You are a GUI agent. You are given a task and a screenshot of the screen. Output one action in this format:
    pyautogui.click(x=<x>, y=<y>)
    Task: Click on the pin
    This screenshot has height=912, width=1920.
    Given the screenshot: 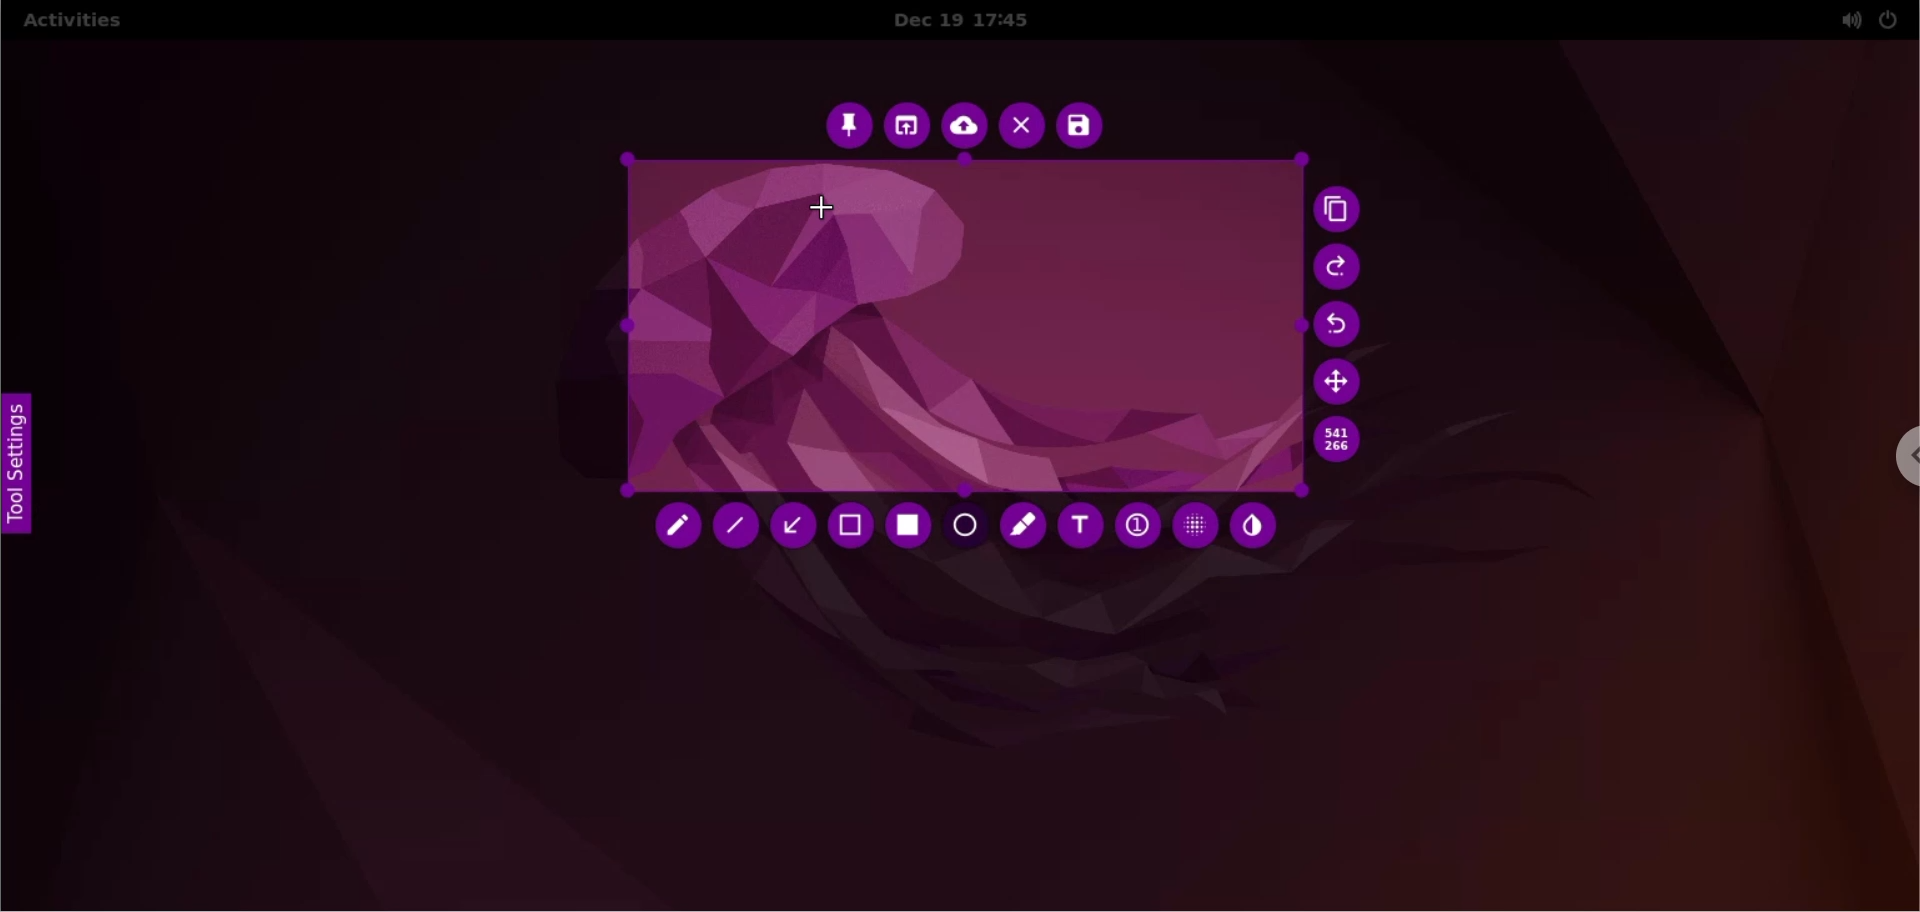 What is the action you would take?
    pyautogui.click(x=848, y=124)
    